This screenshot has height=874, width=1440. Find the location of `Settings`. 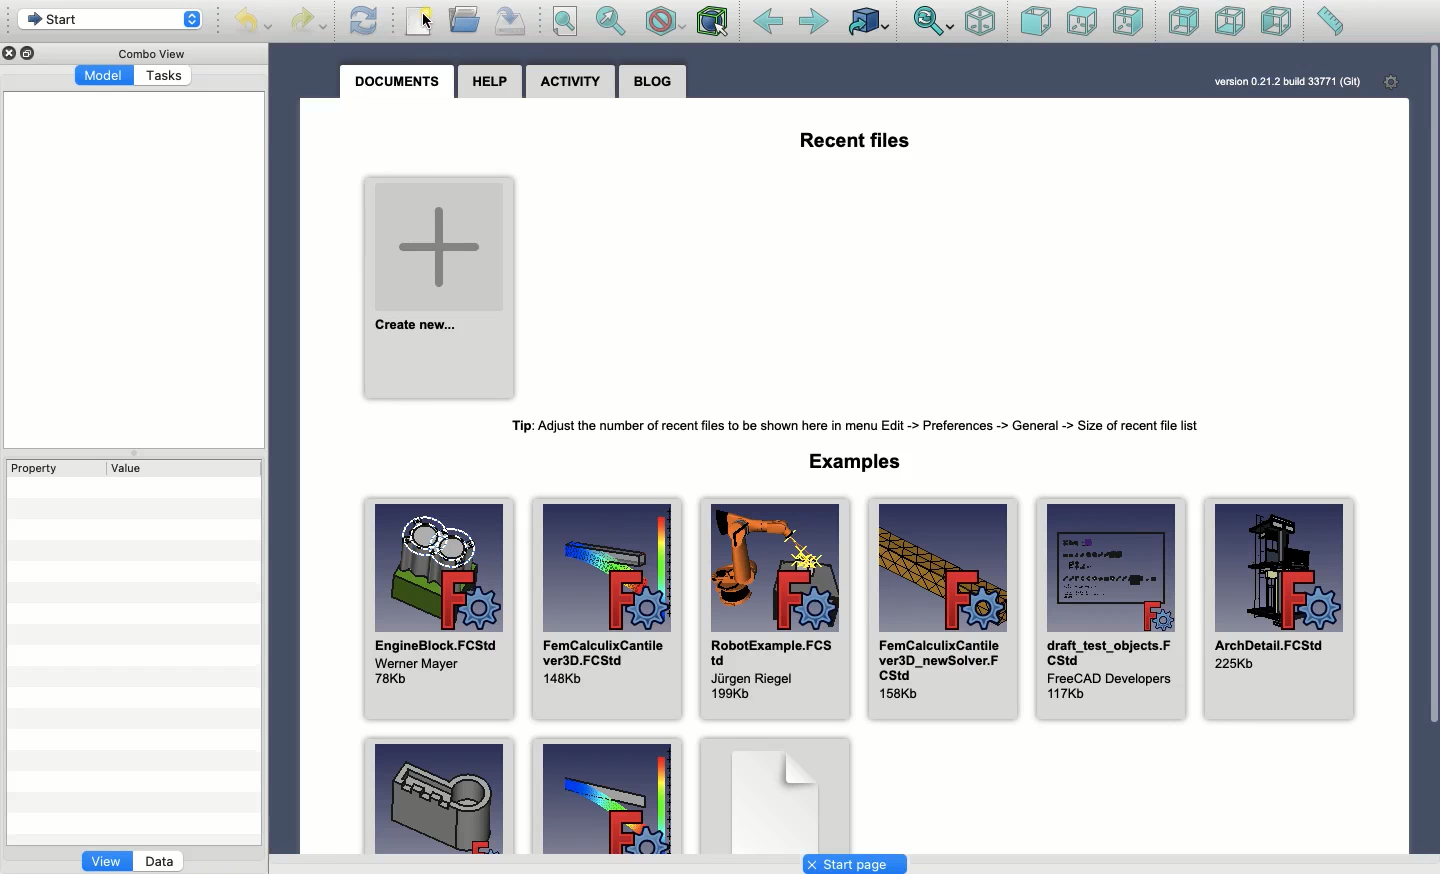

Settings is located at coordinates (1393, 81).